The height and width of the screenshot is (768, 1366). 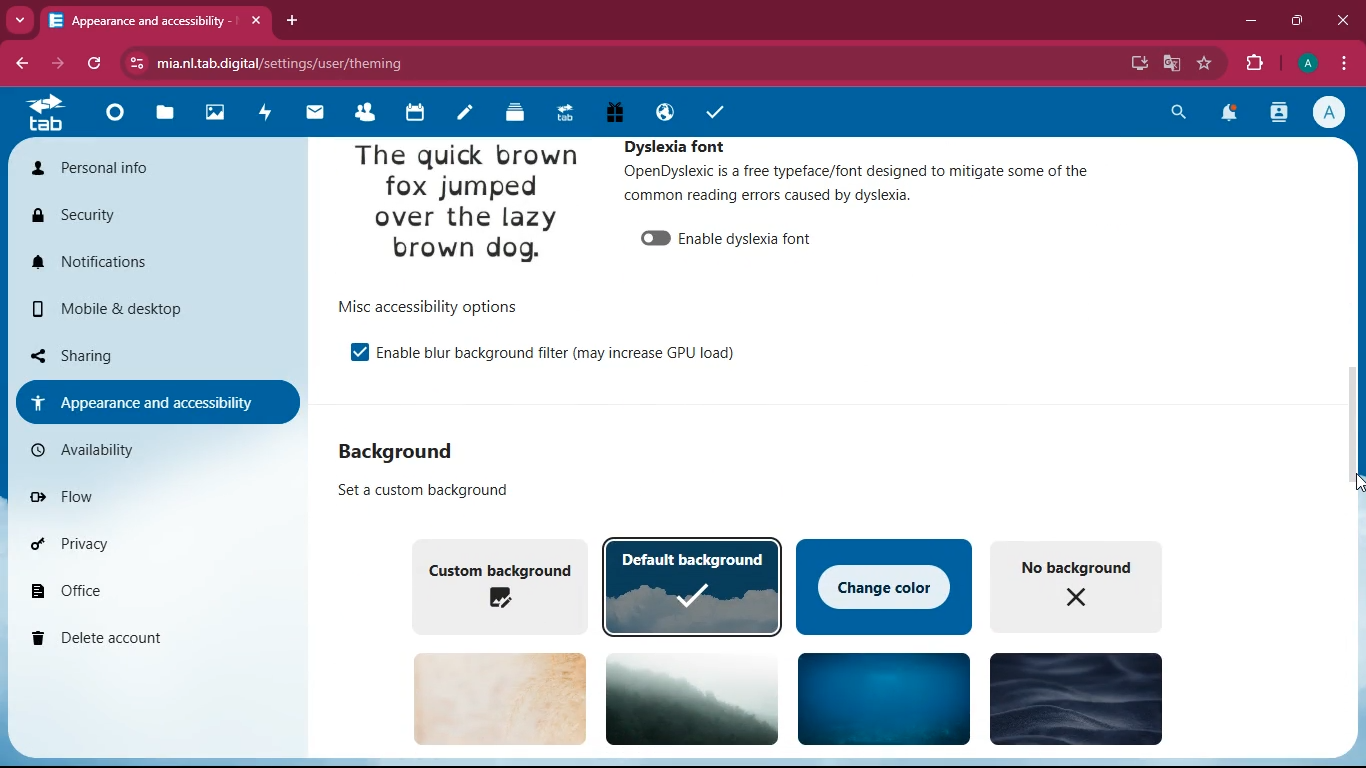 I want to click on security, so click(x=113, y=215).